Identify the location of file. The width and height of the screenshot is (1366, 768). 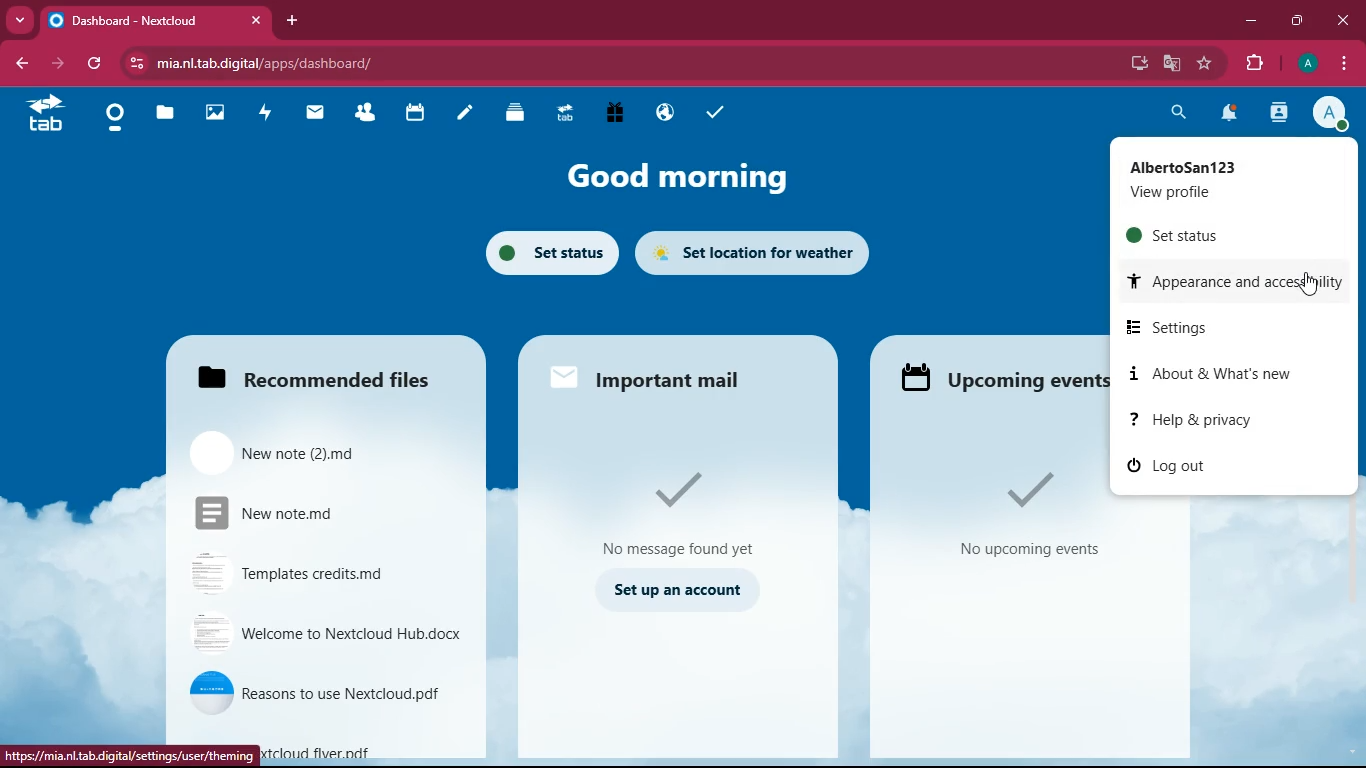
(307, 451).